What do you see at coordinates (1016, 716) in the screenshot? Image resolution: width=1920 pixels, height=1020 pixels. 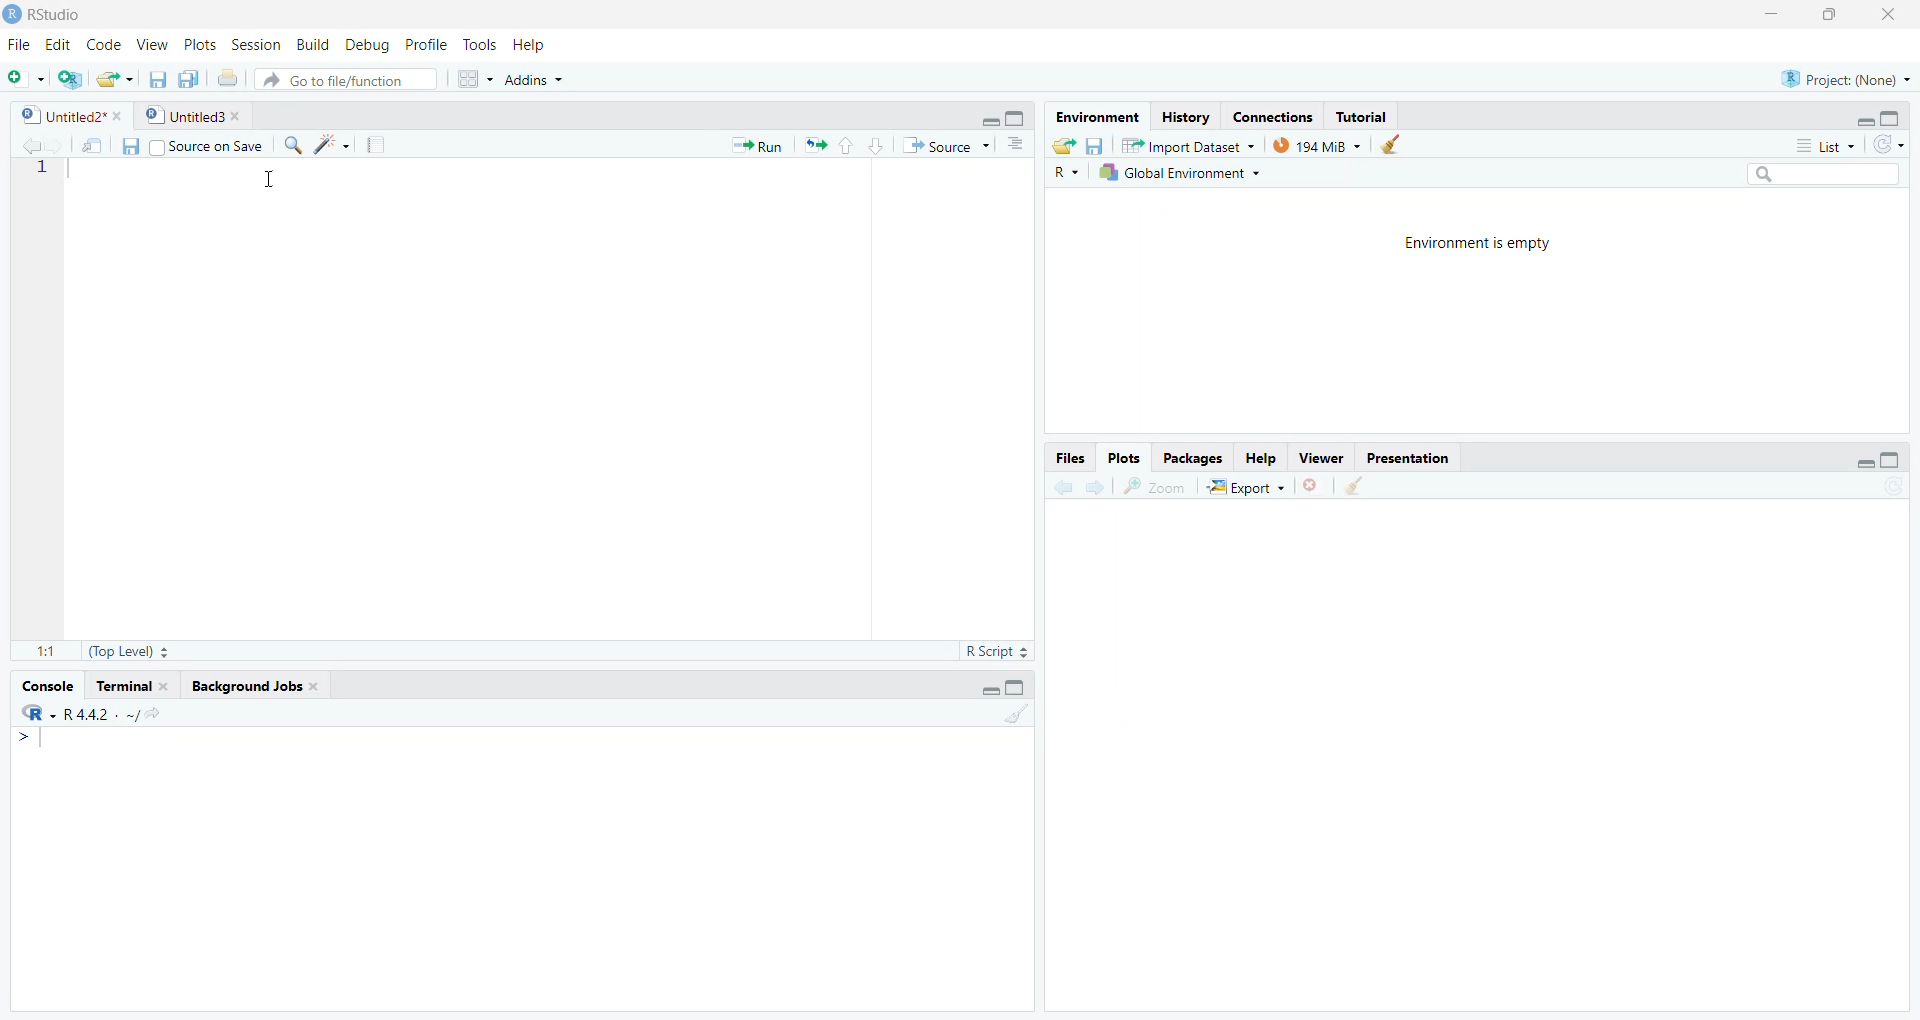 I see `Cleaner` at bounding box center [1016, 716].